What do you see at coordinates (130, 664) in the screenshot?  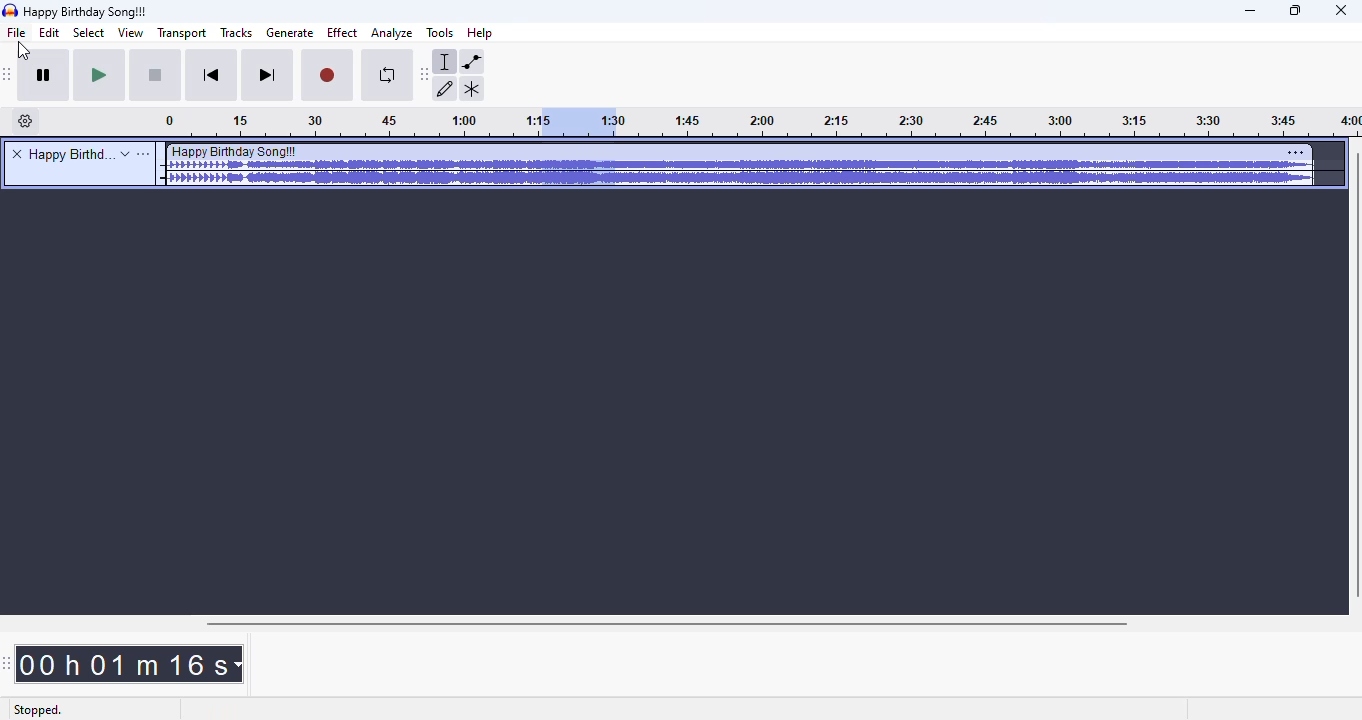 I see `00 h 01 m 16 s` at bounding box center [130, 664].